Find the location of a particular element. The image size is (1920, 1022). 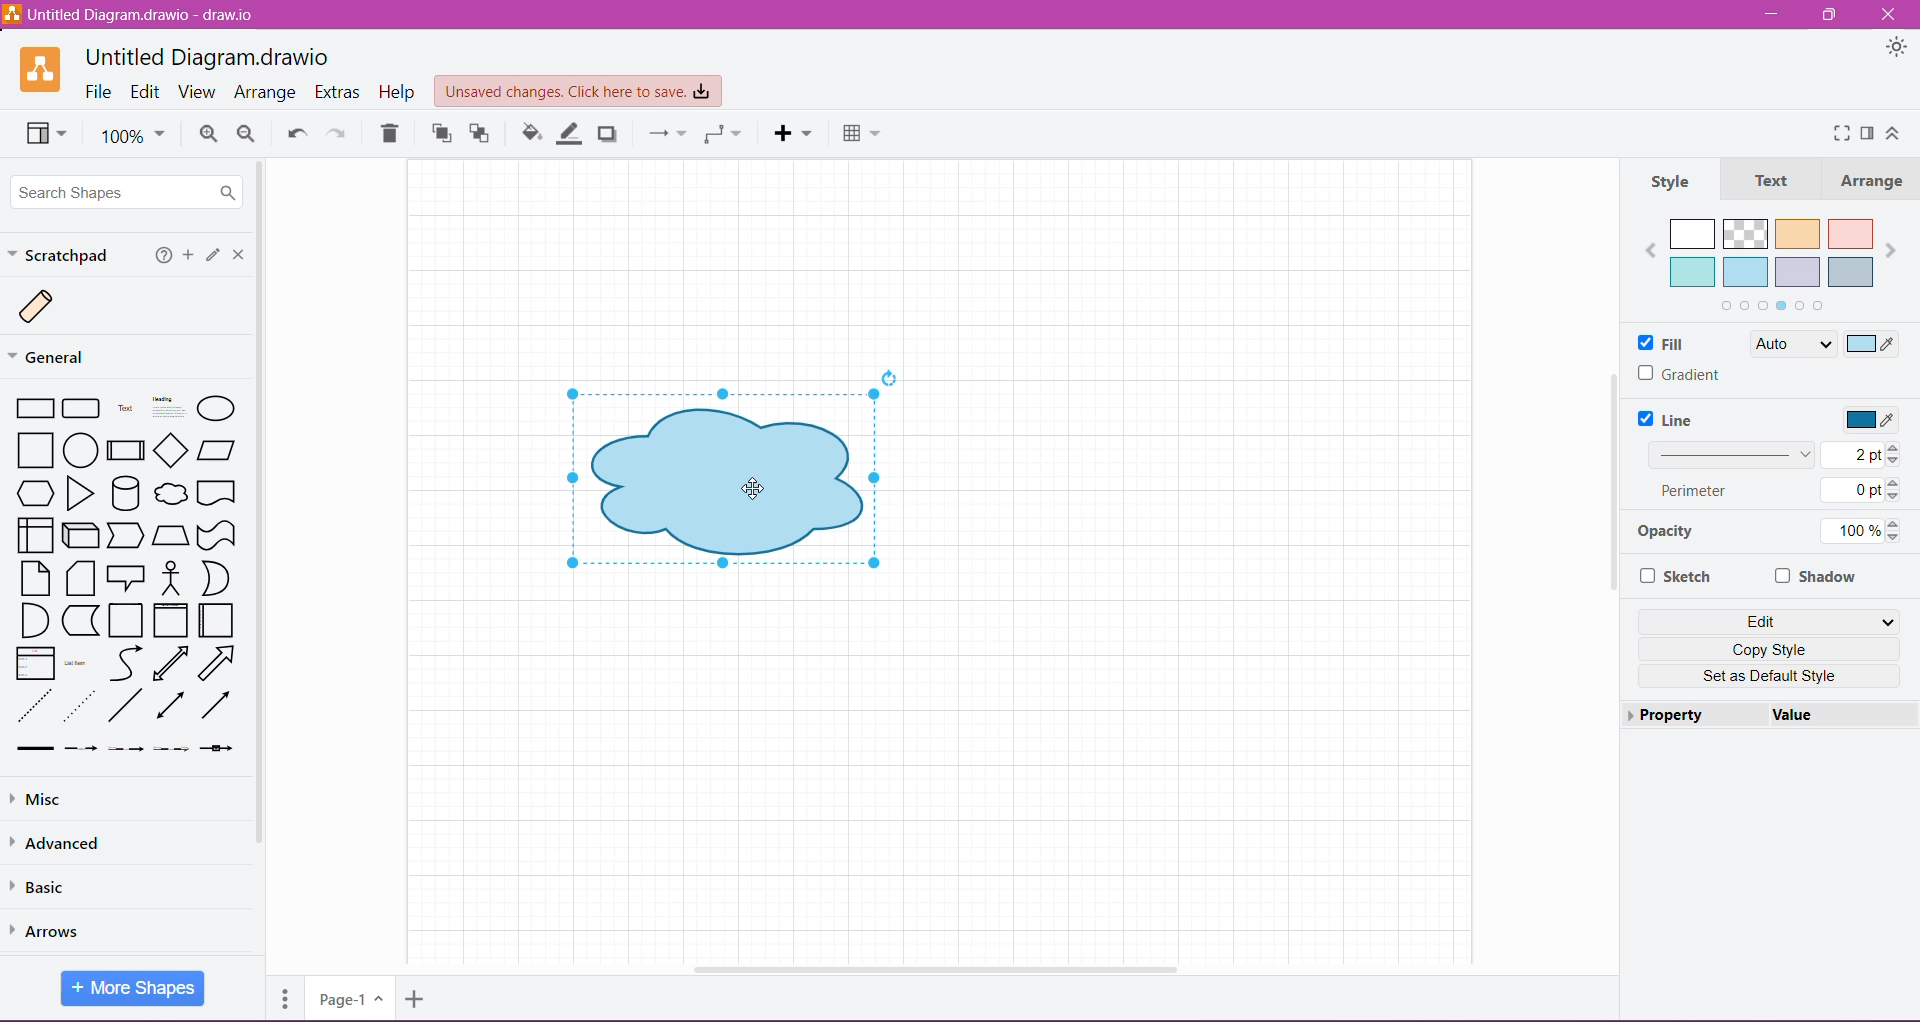

View is located at coordinates (49, 135).